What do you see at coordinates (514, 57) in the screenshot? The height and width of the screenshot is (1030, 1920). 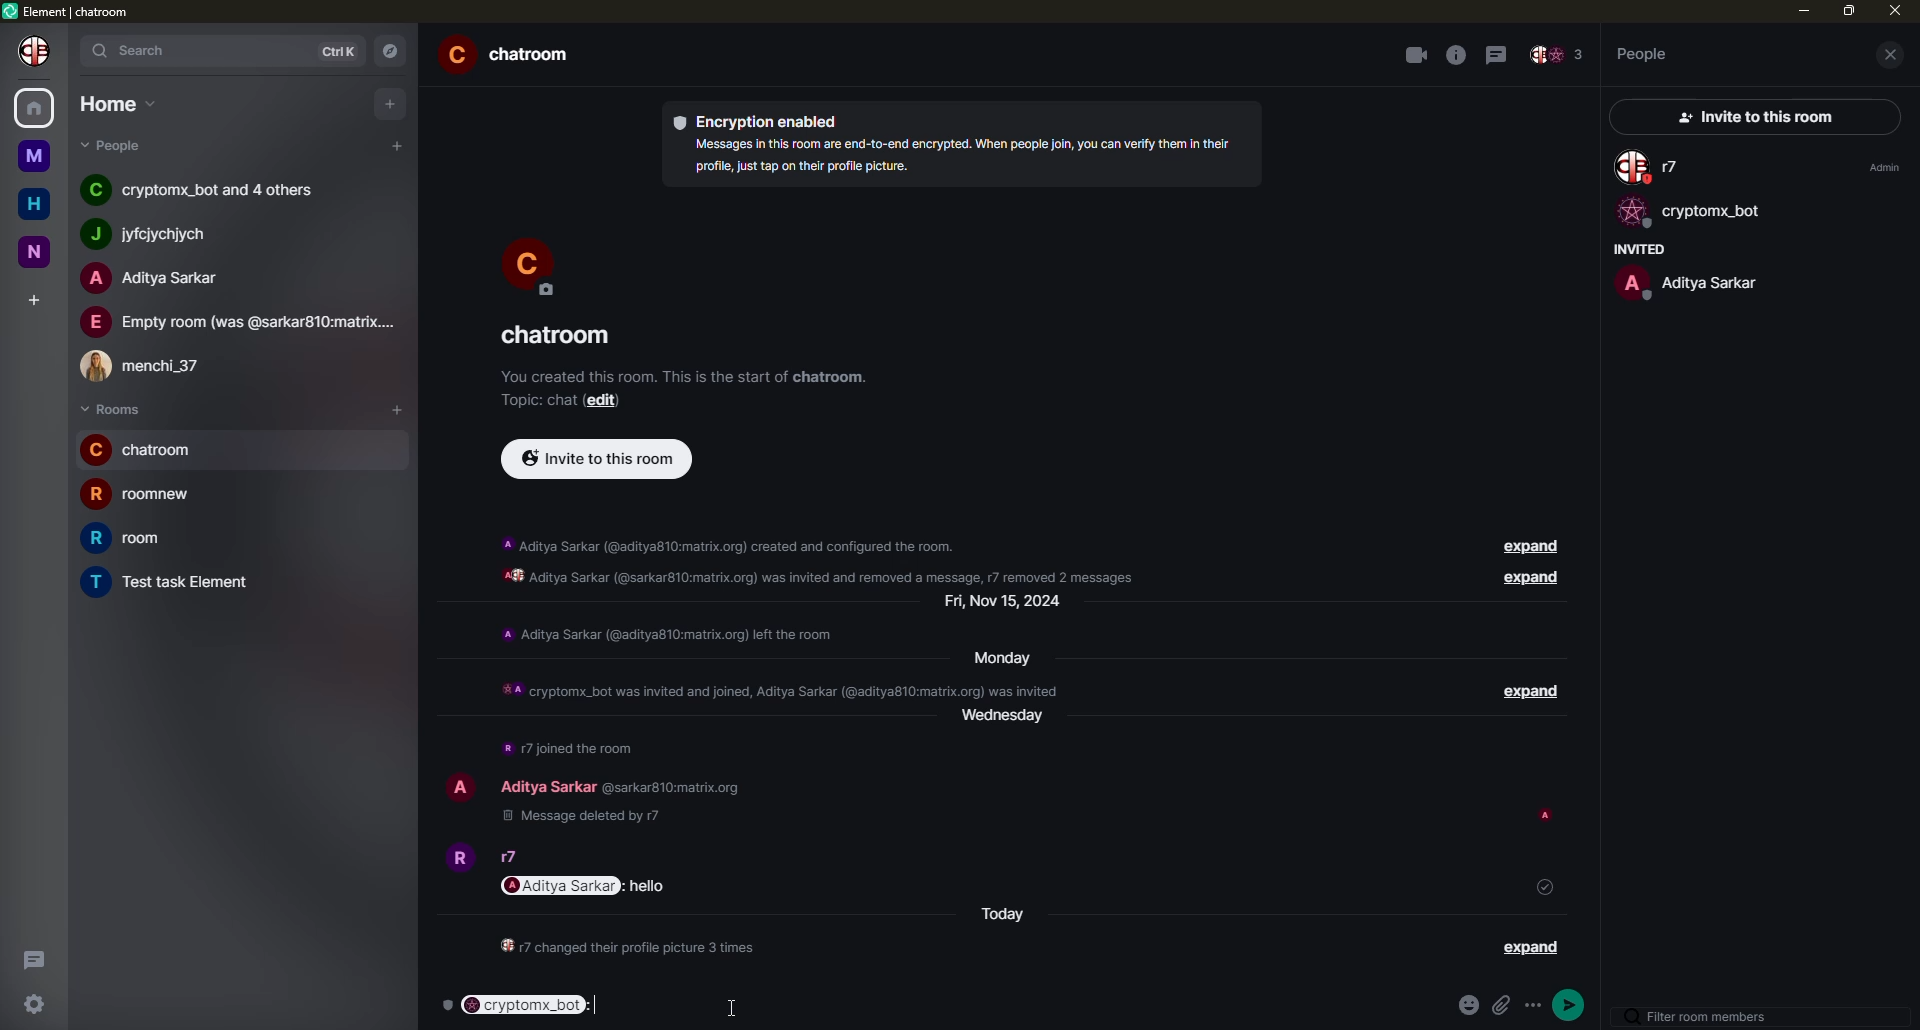 I see `room` at bounding box center [514, 57].